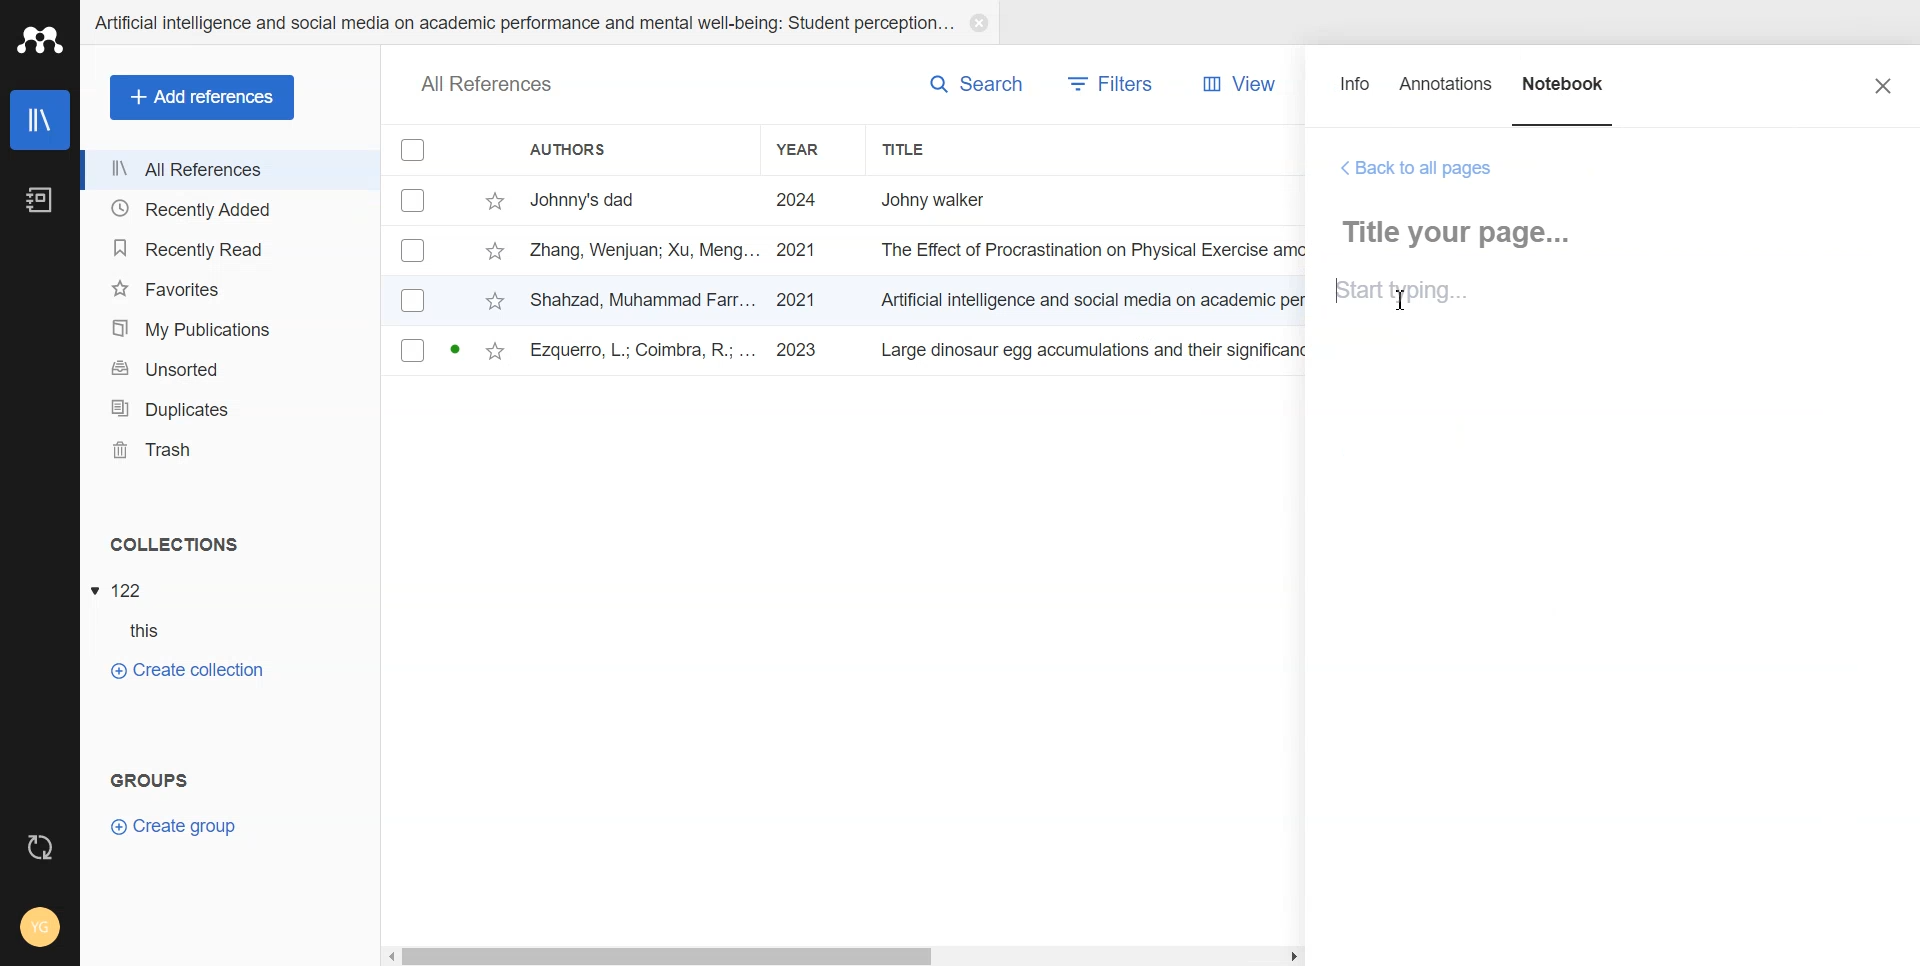 The width and height of the screenshot is (1920, 966). Describe the element at coordinates (1096, 297) in the screenshot. I see `Artificial intelligence and social media on academic per` at that location.